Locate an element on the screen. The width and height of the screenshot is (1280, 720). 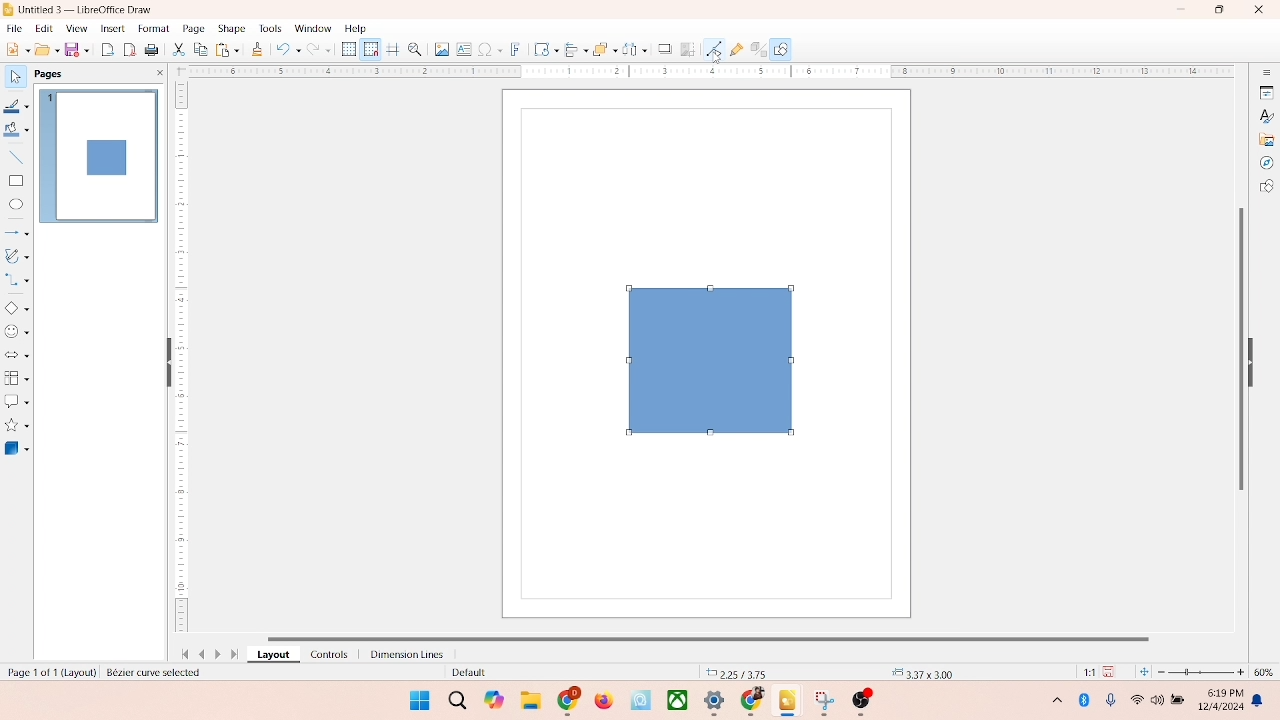
snap to grid is located at coordinates (368, 49).